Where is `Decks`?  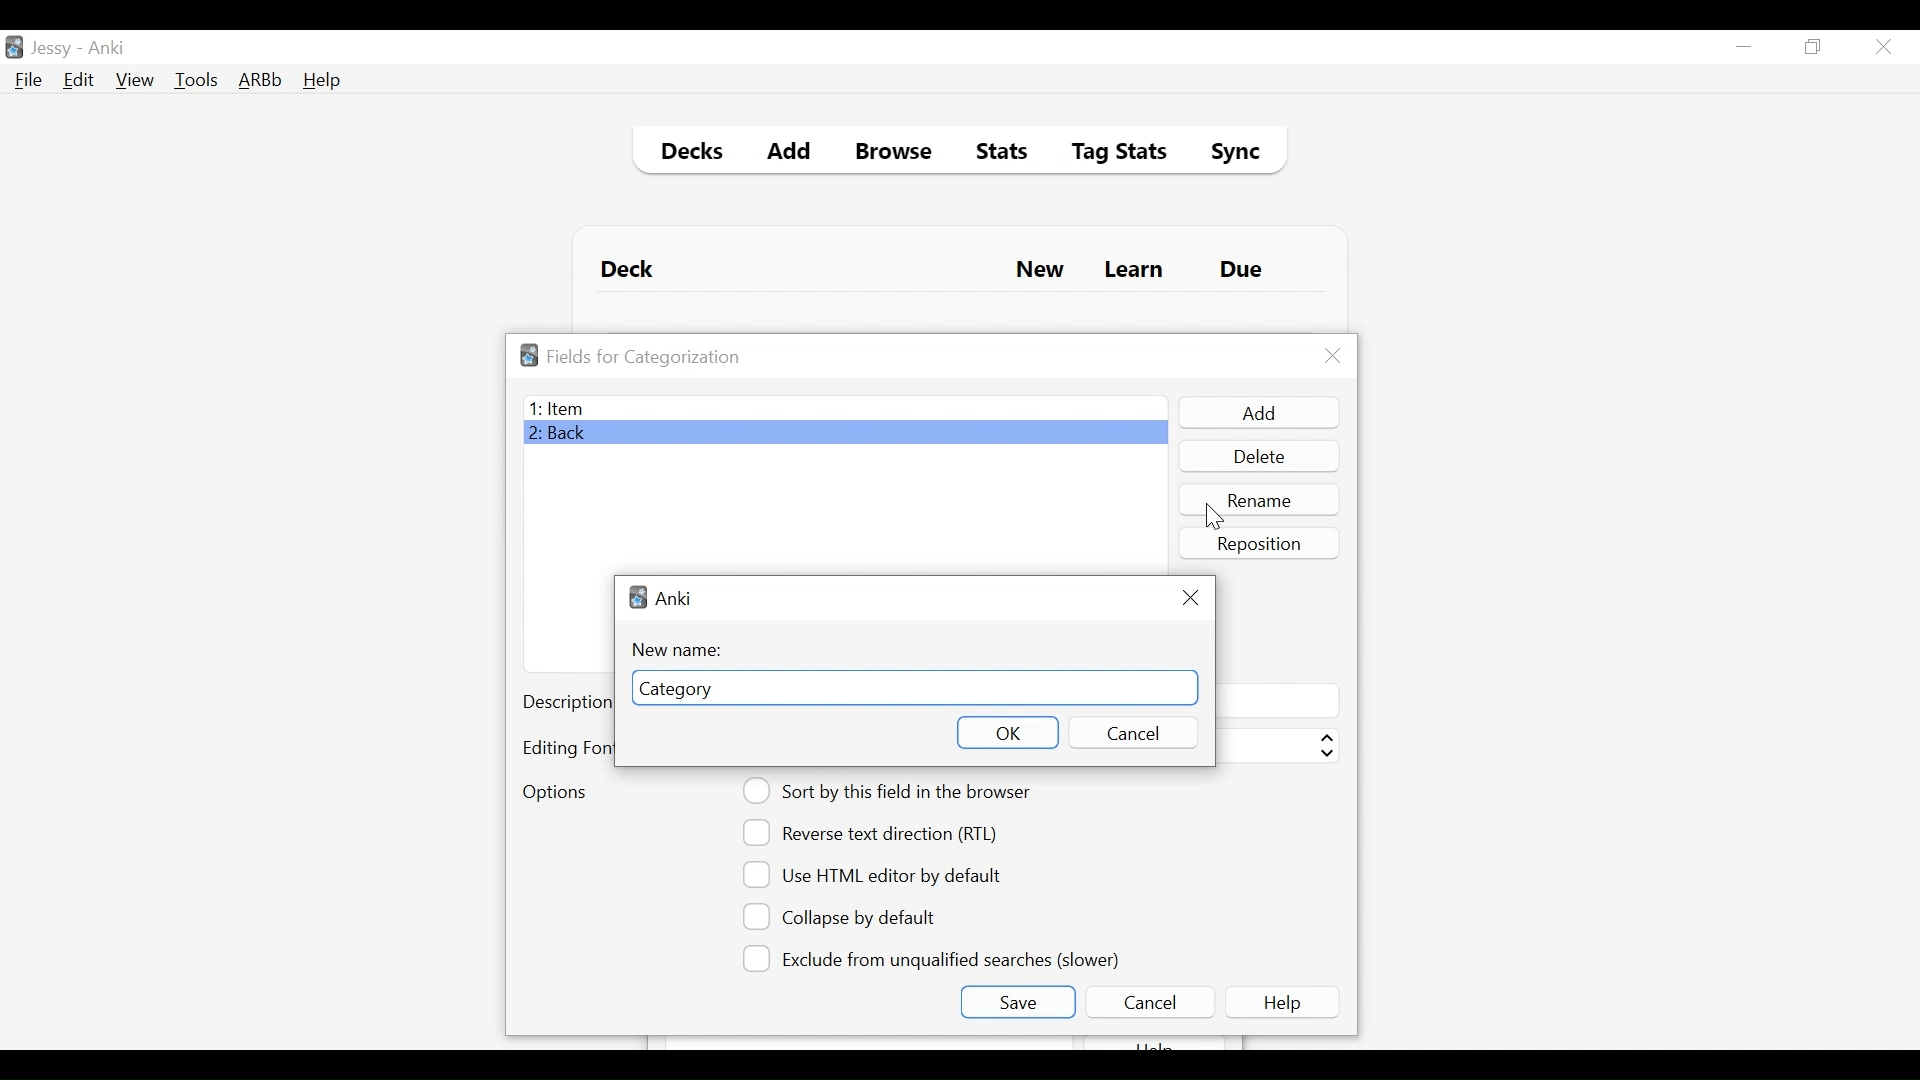 Decks is located at coordinates (687, 154).